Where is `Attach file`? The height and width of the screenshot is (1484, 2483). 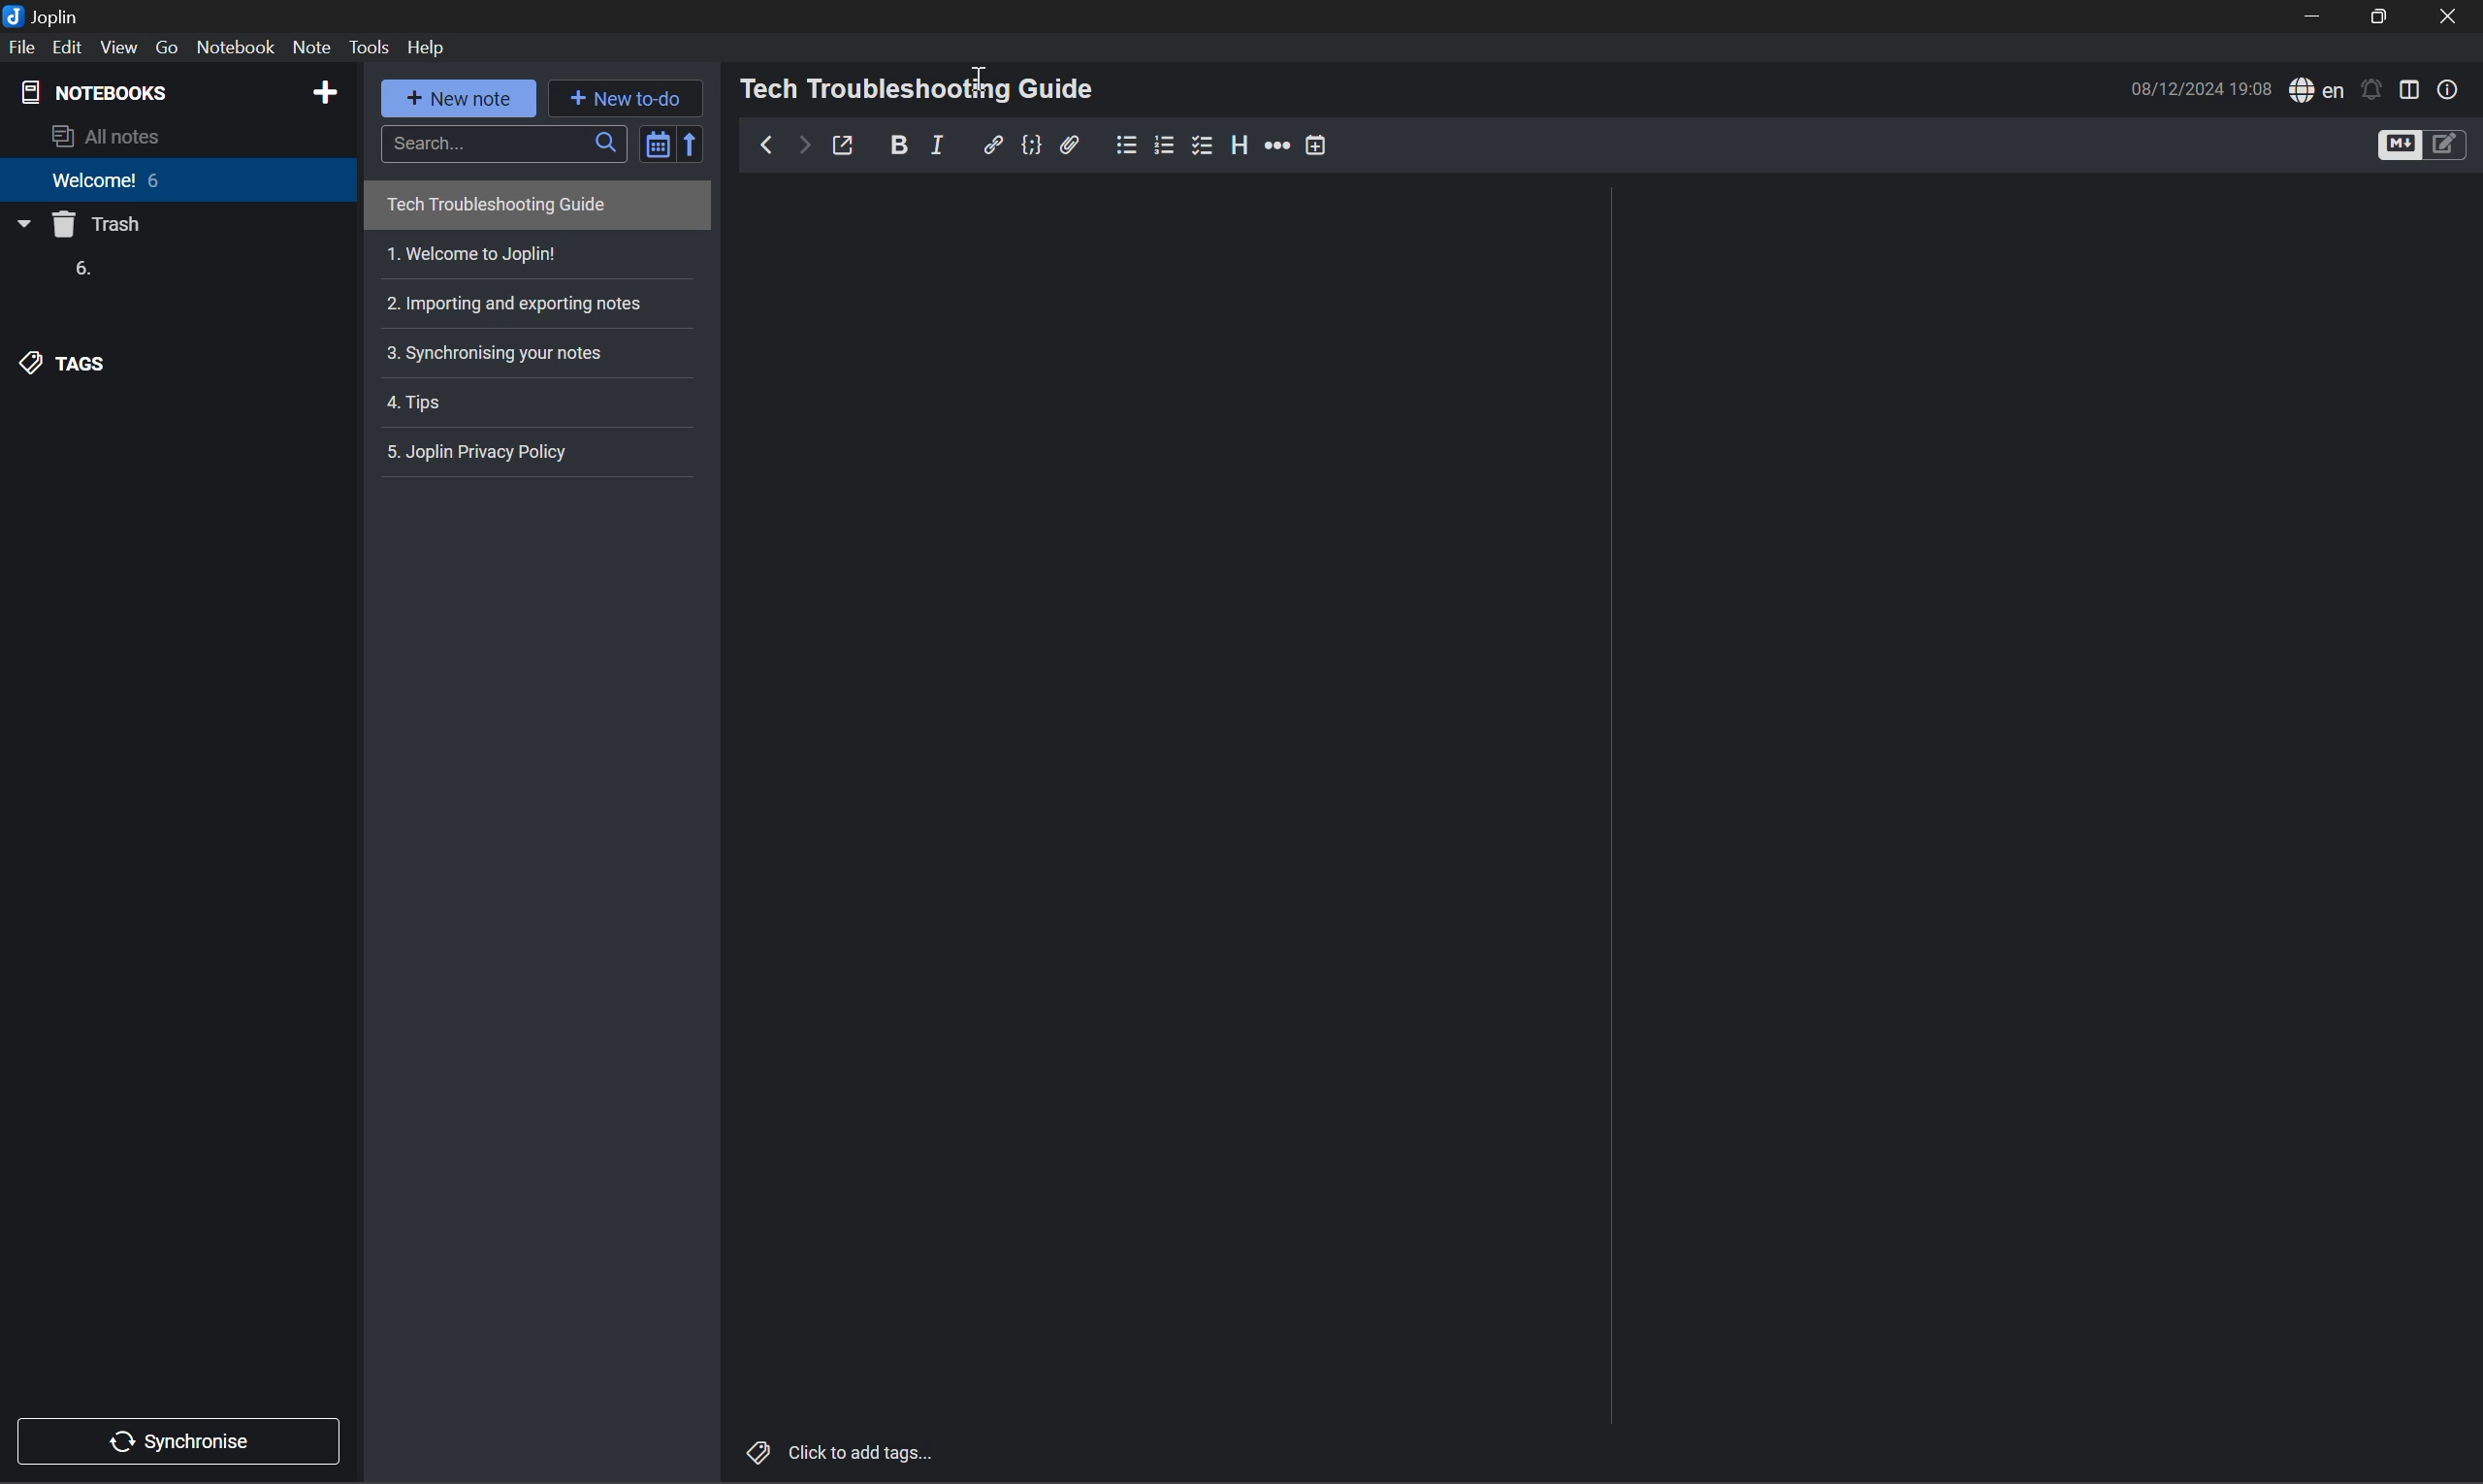 Attach file is located at coordinates (1073, 144).